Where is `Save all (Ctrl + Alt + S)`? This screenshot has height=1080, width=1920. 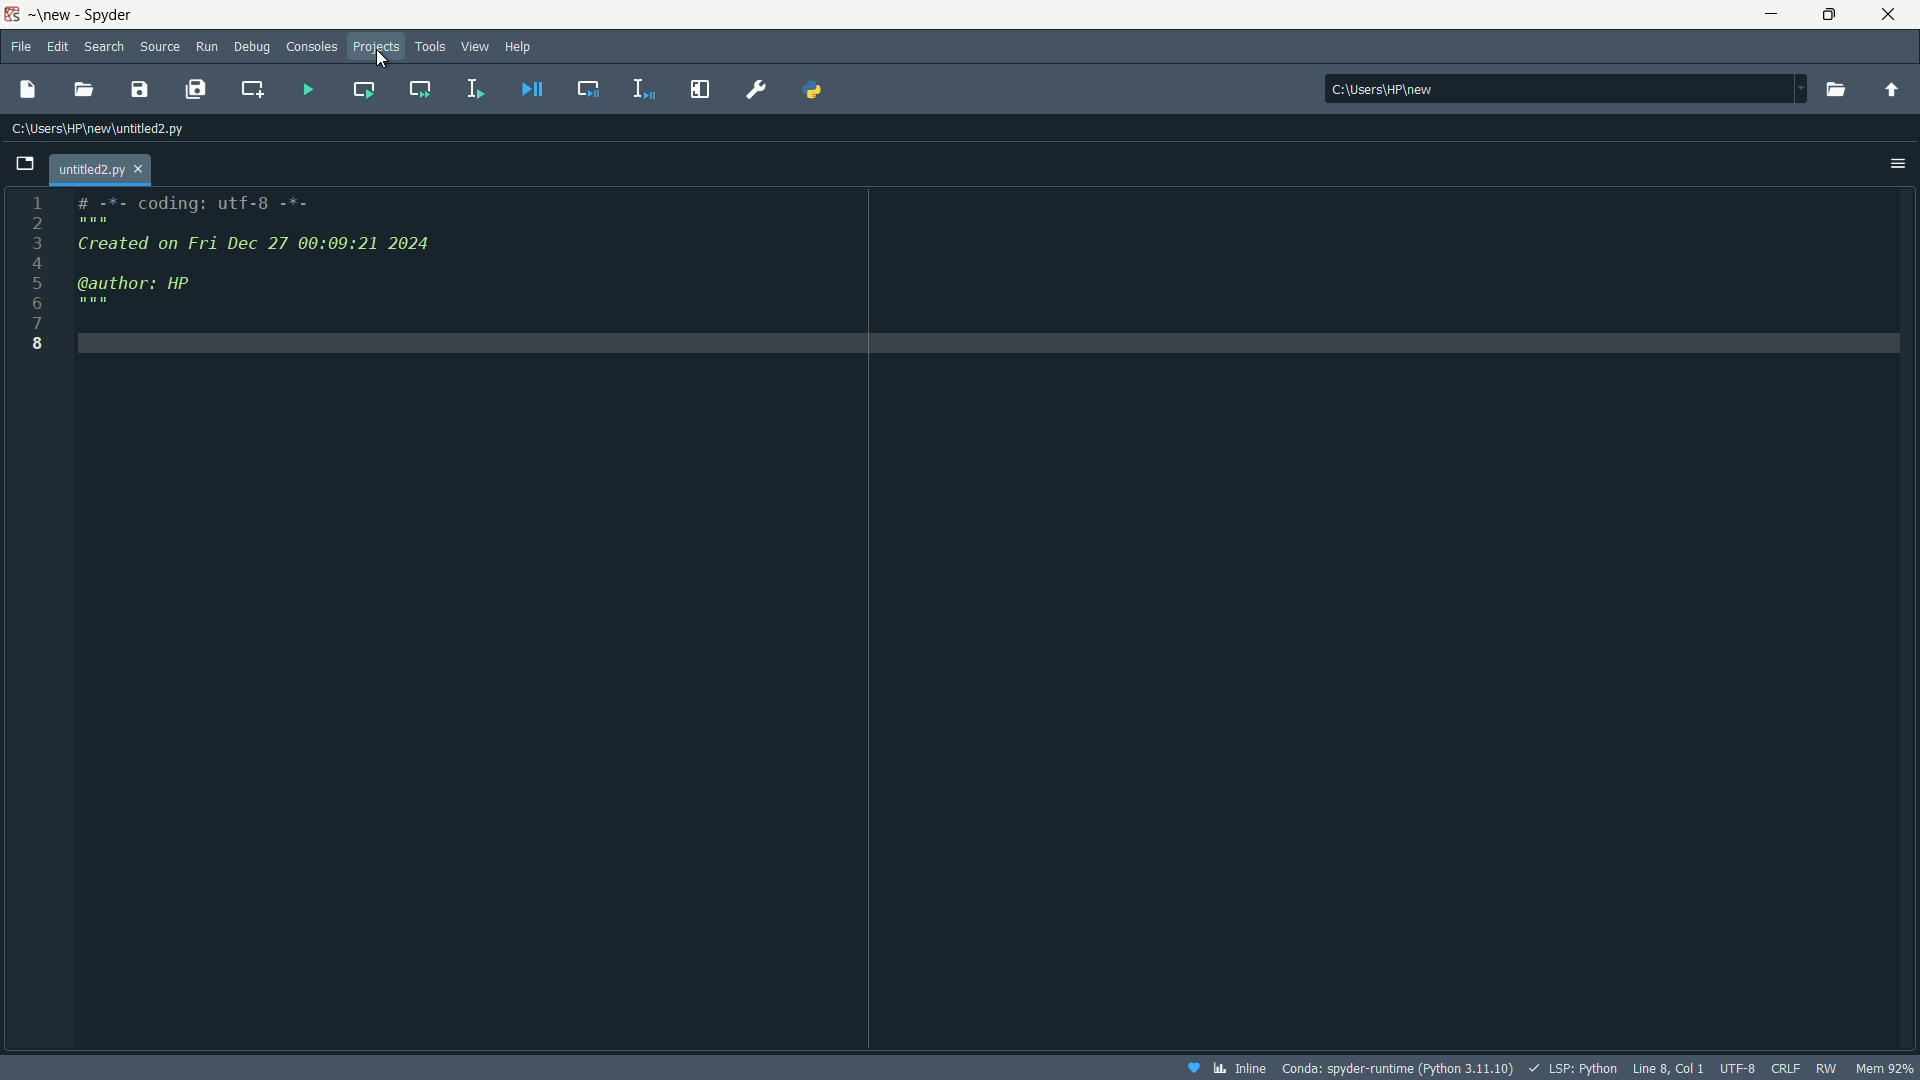
Save all (Ctrl + Alt + S) is located at coordinates (198, 89).